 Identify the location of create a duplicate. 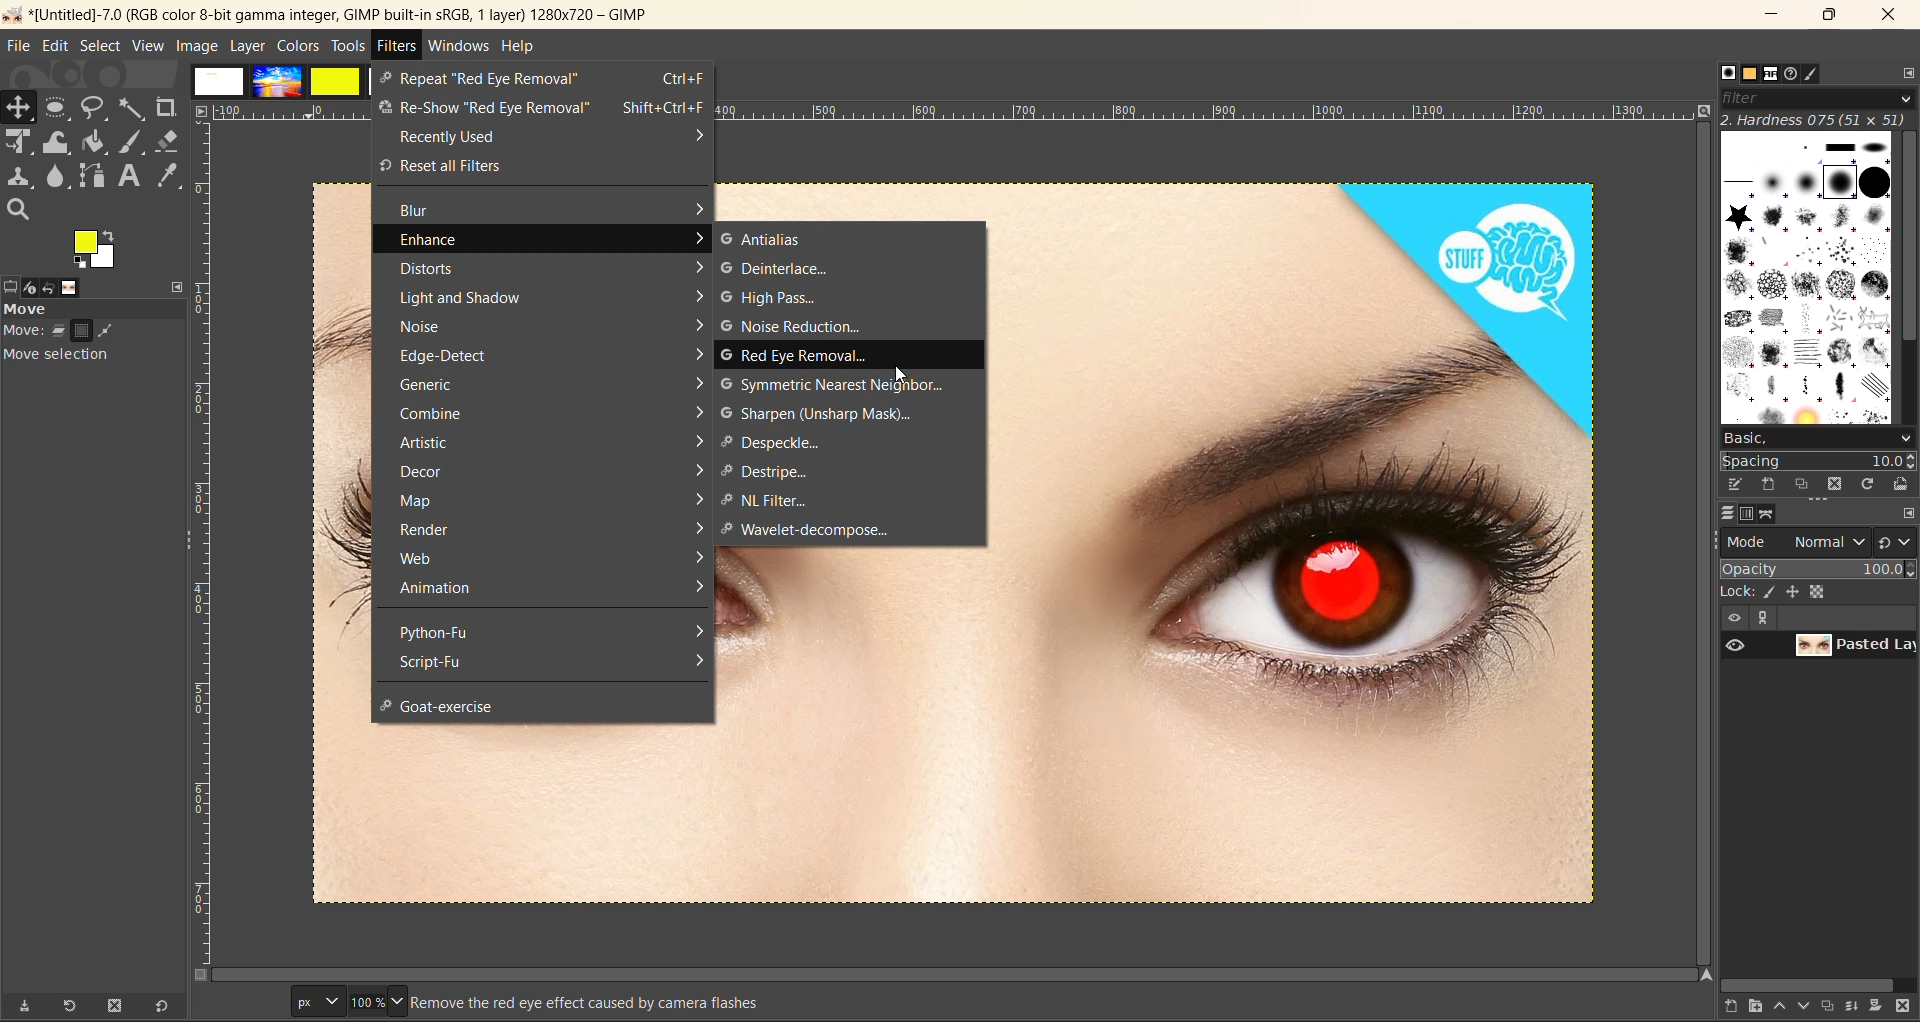
(1829, 1007).